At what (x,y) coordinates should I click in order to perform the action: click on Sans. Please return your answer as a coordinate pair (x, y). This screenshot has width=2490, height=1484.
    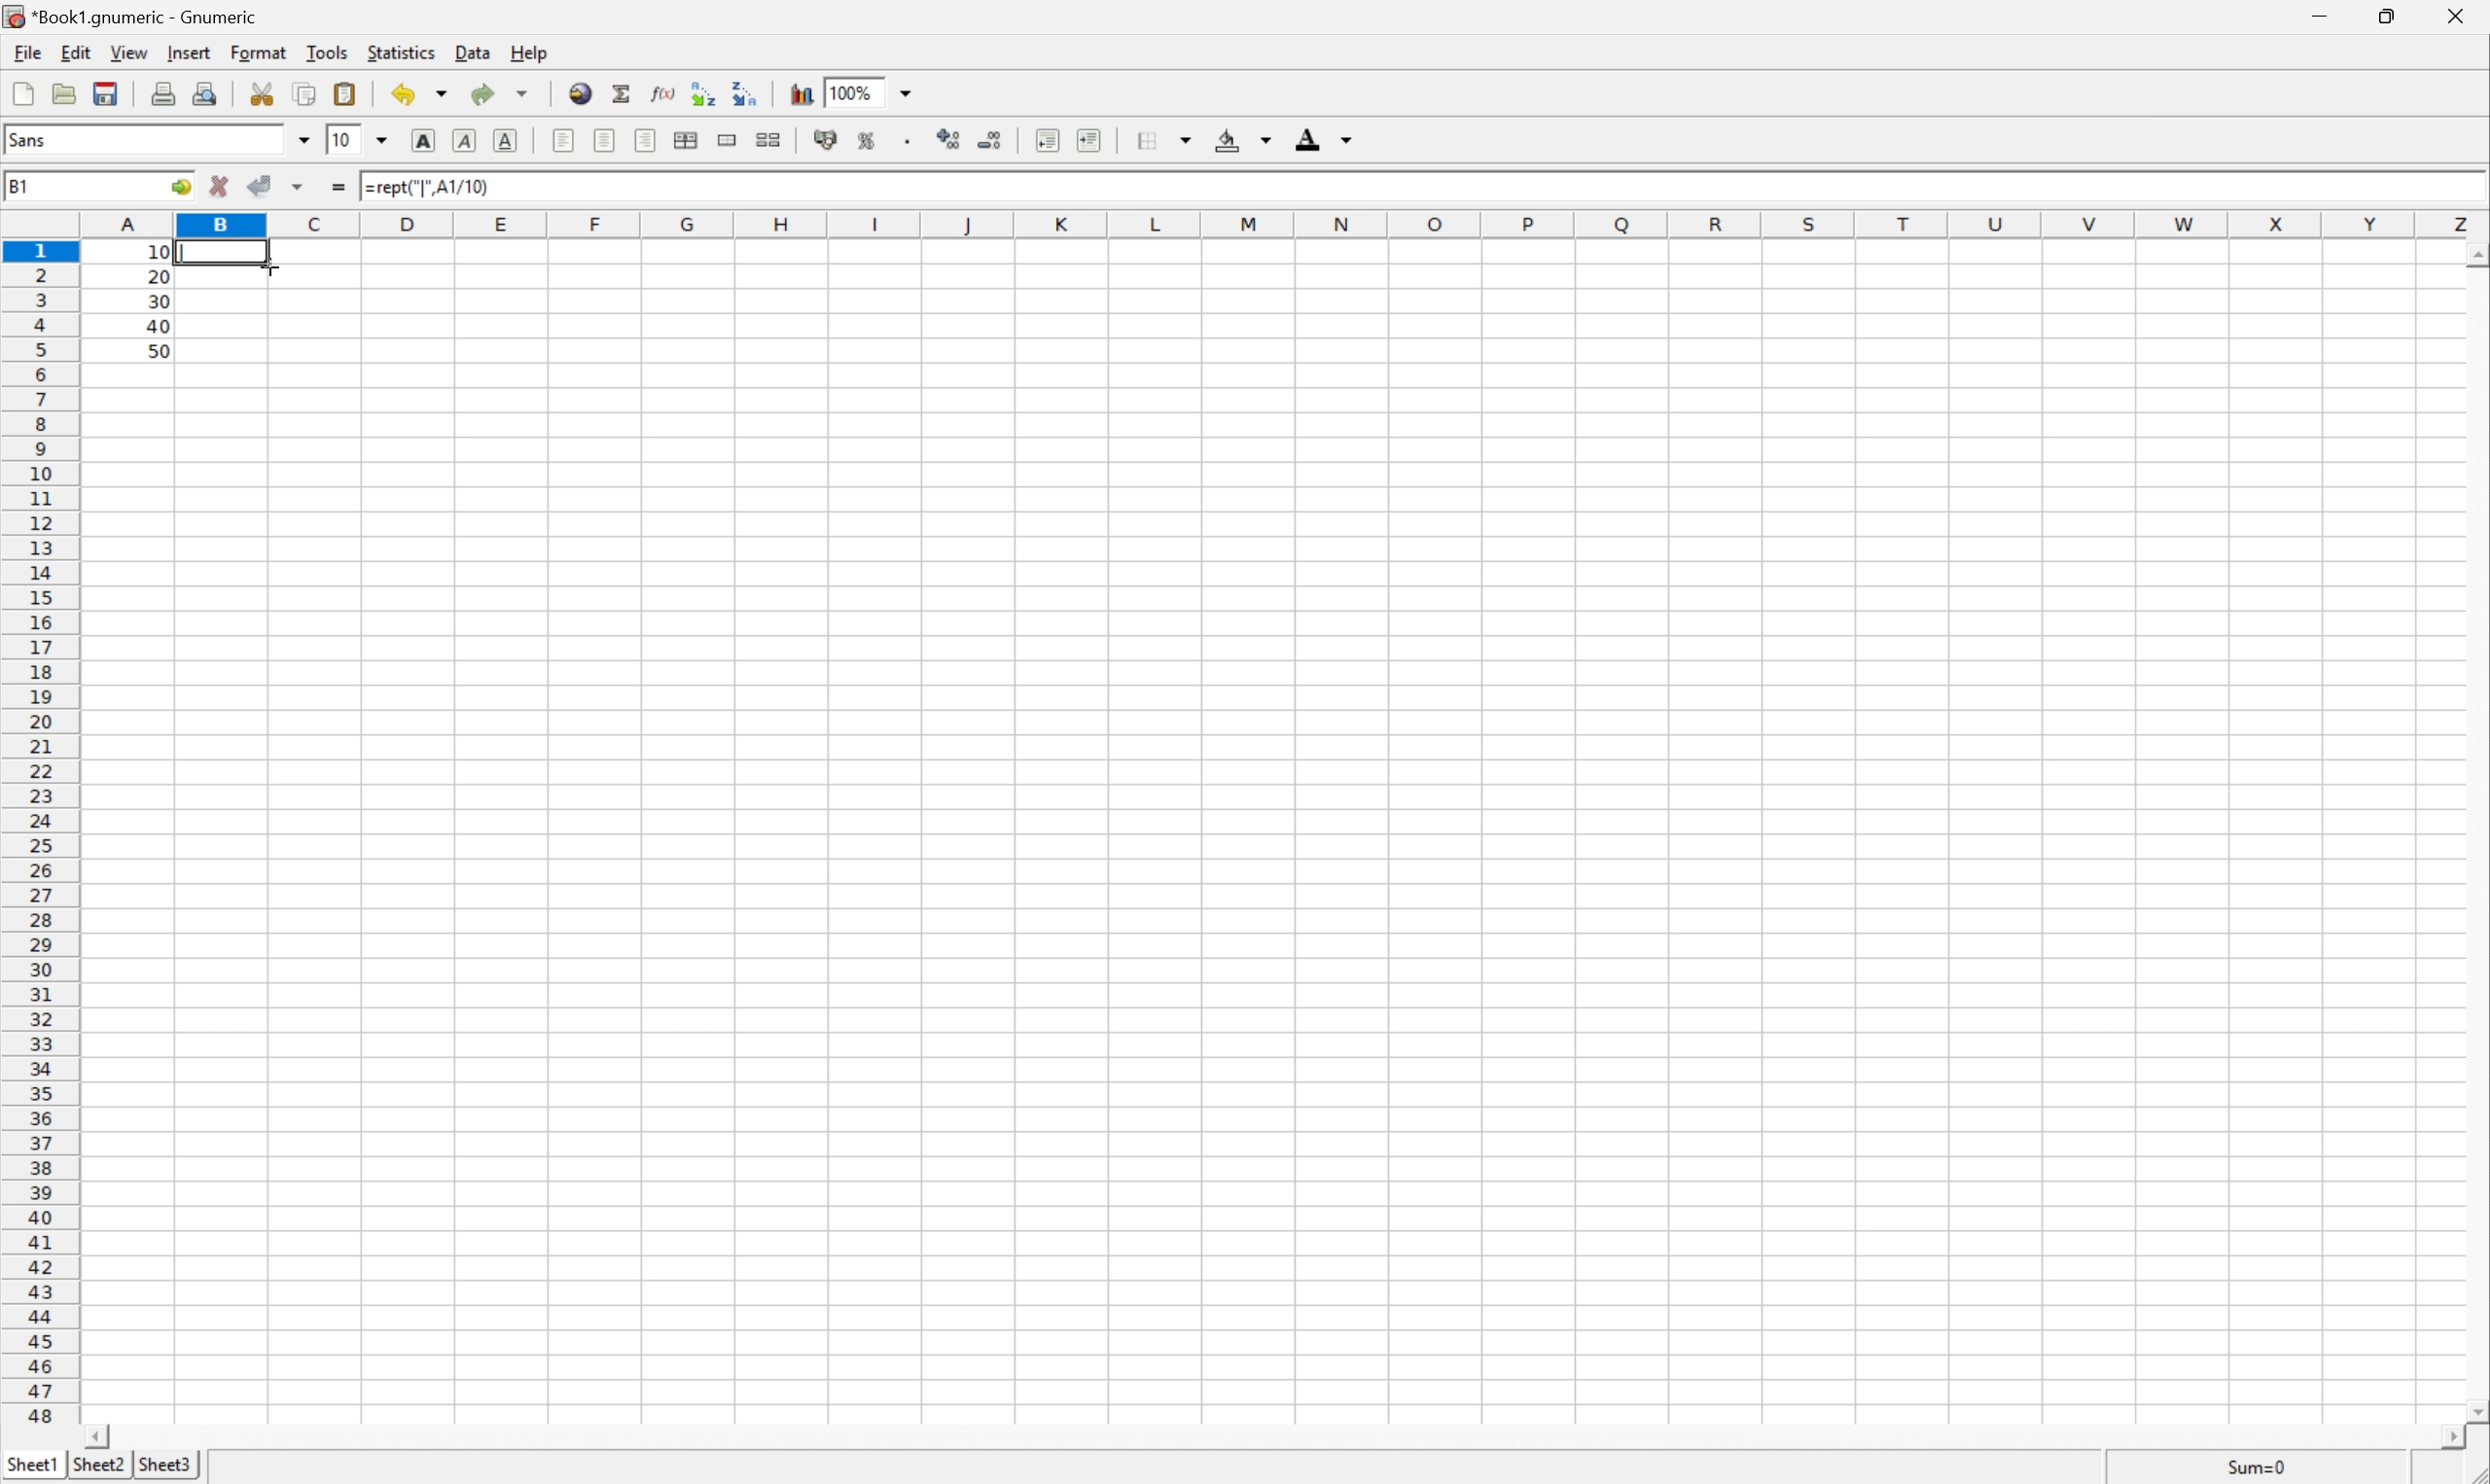
    Looking at the image, I should click on (34, 139).